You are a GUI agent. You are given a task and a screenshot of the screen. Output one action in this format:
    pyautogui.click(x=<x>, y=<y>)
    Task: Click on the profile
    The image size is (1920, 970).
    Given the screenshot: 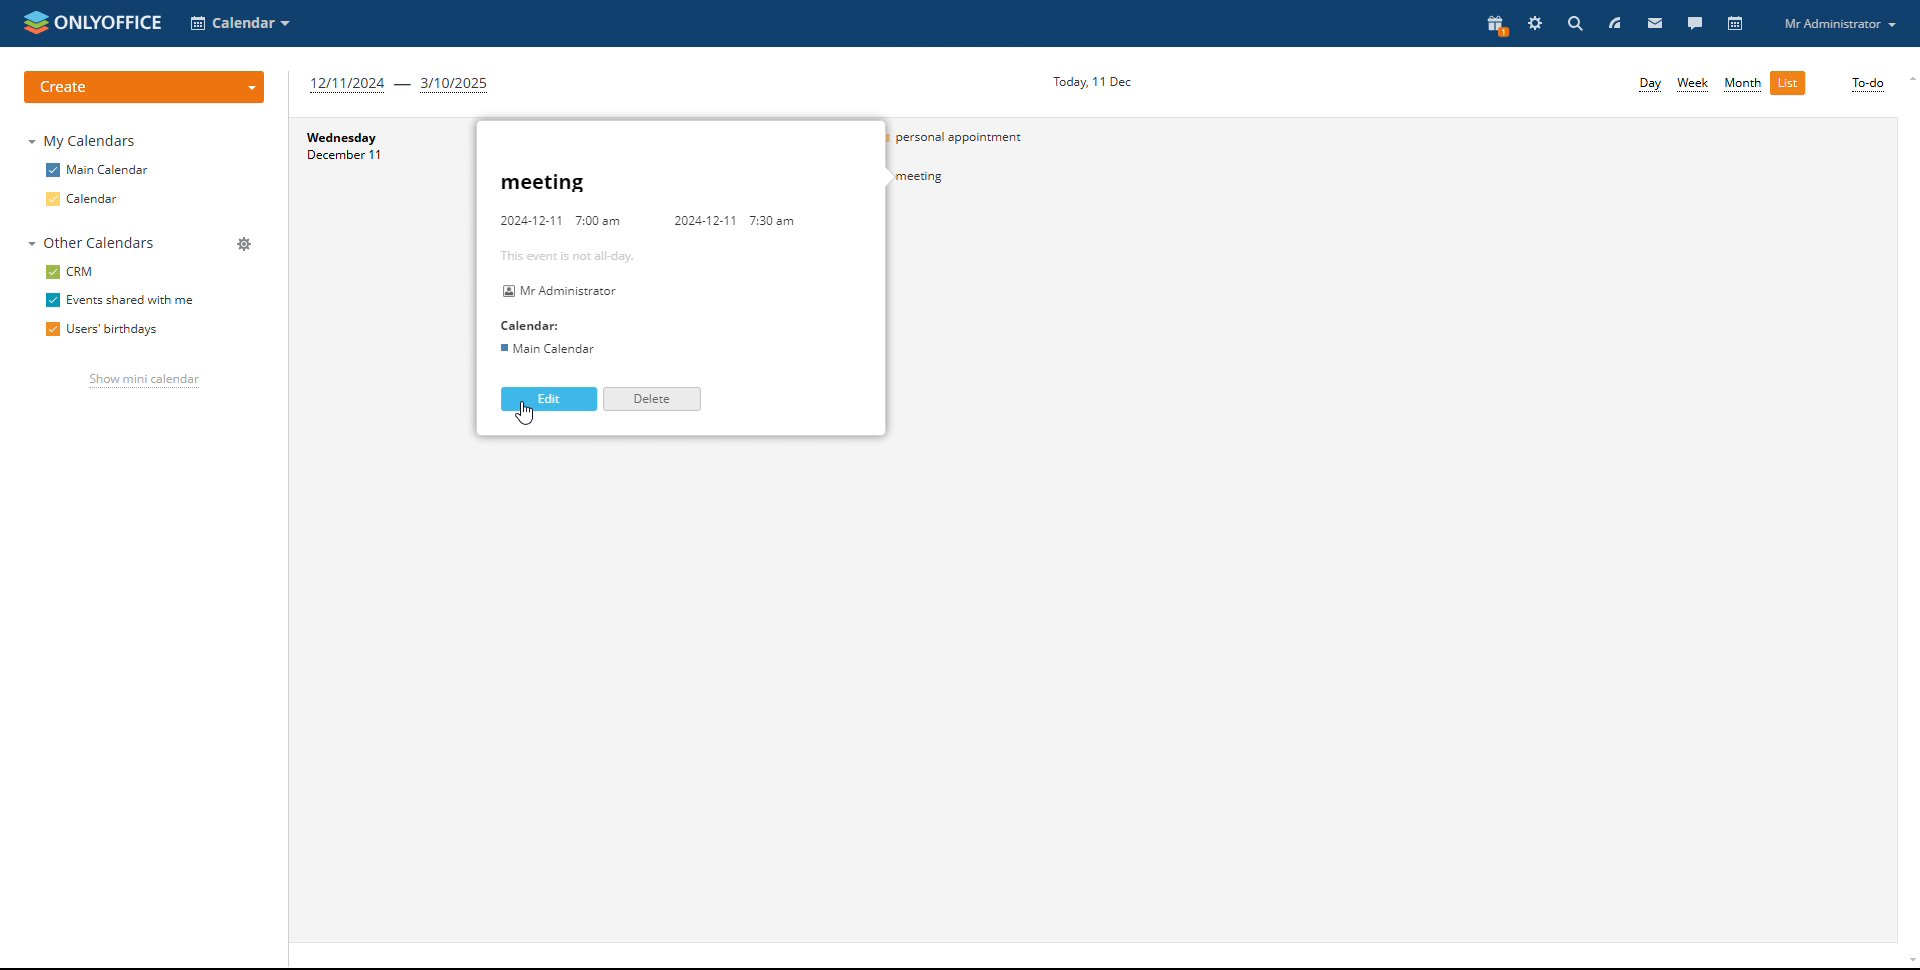 What is the action you would take?
    pyautogui.click(x=1839, y=23)
    